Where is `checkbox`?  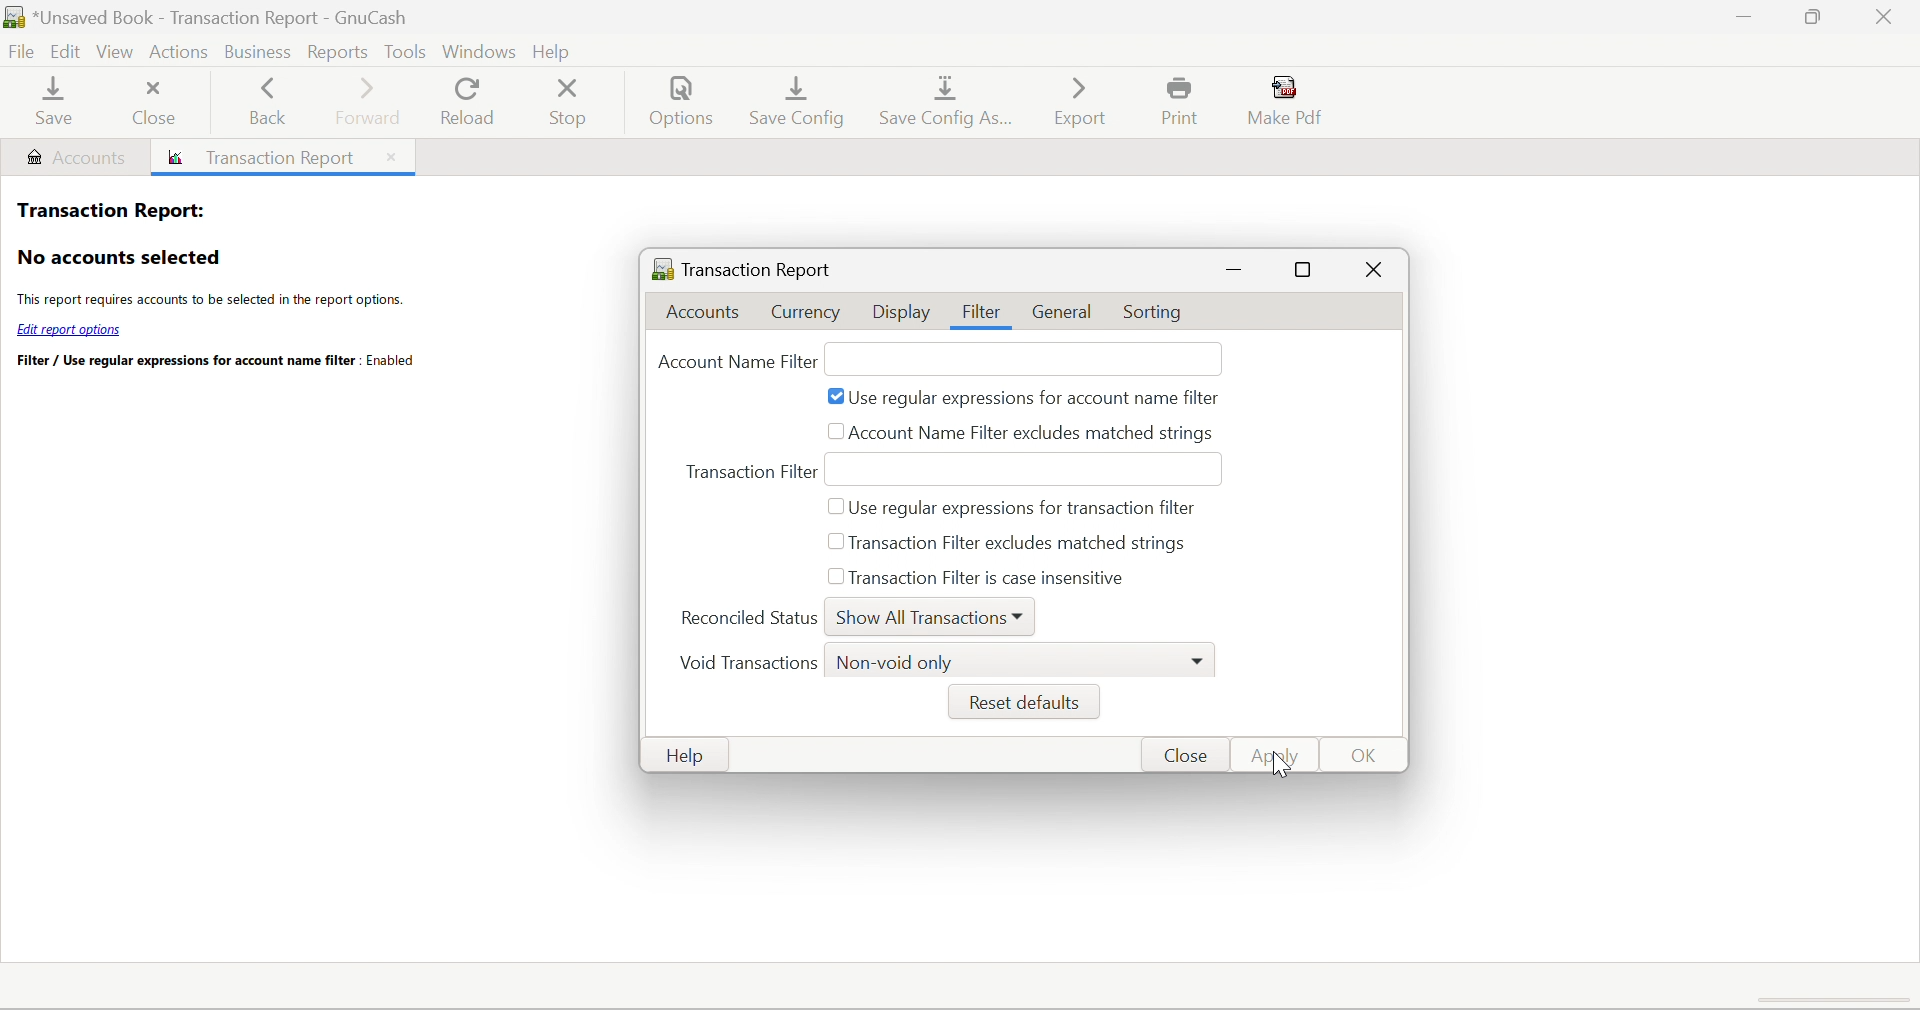 checkbox is located at coordinates (838, 545).